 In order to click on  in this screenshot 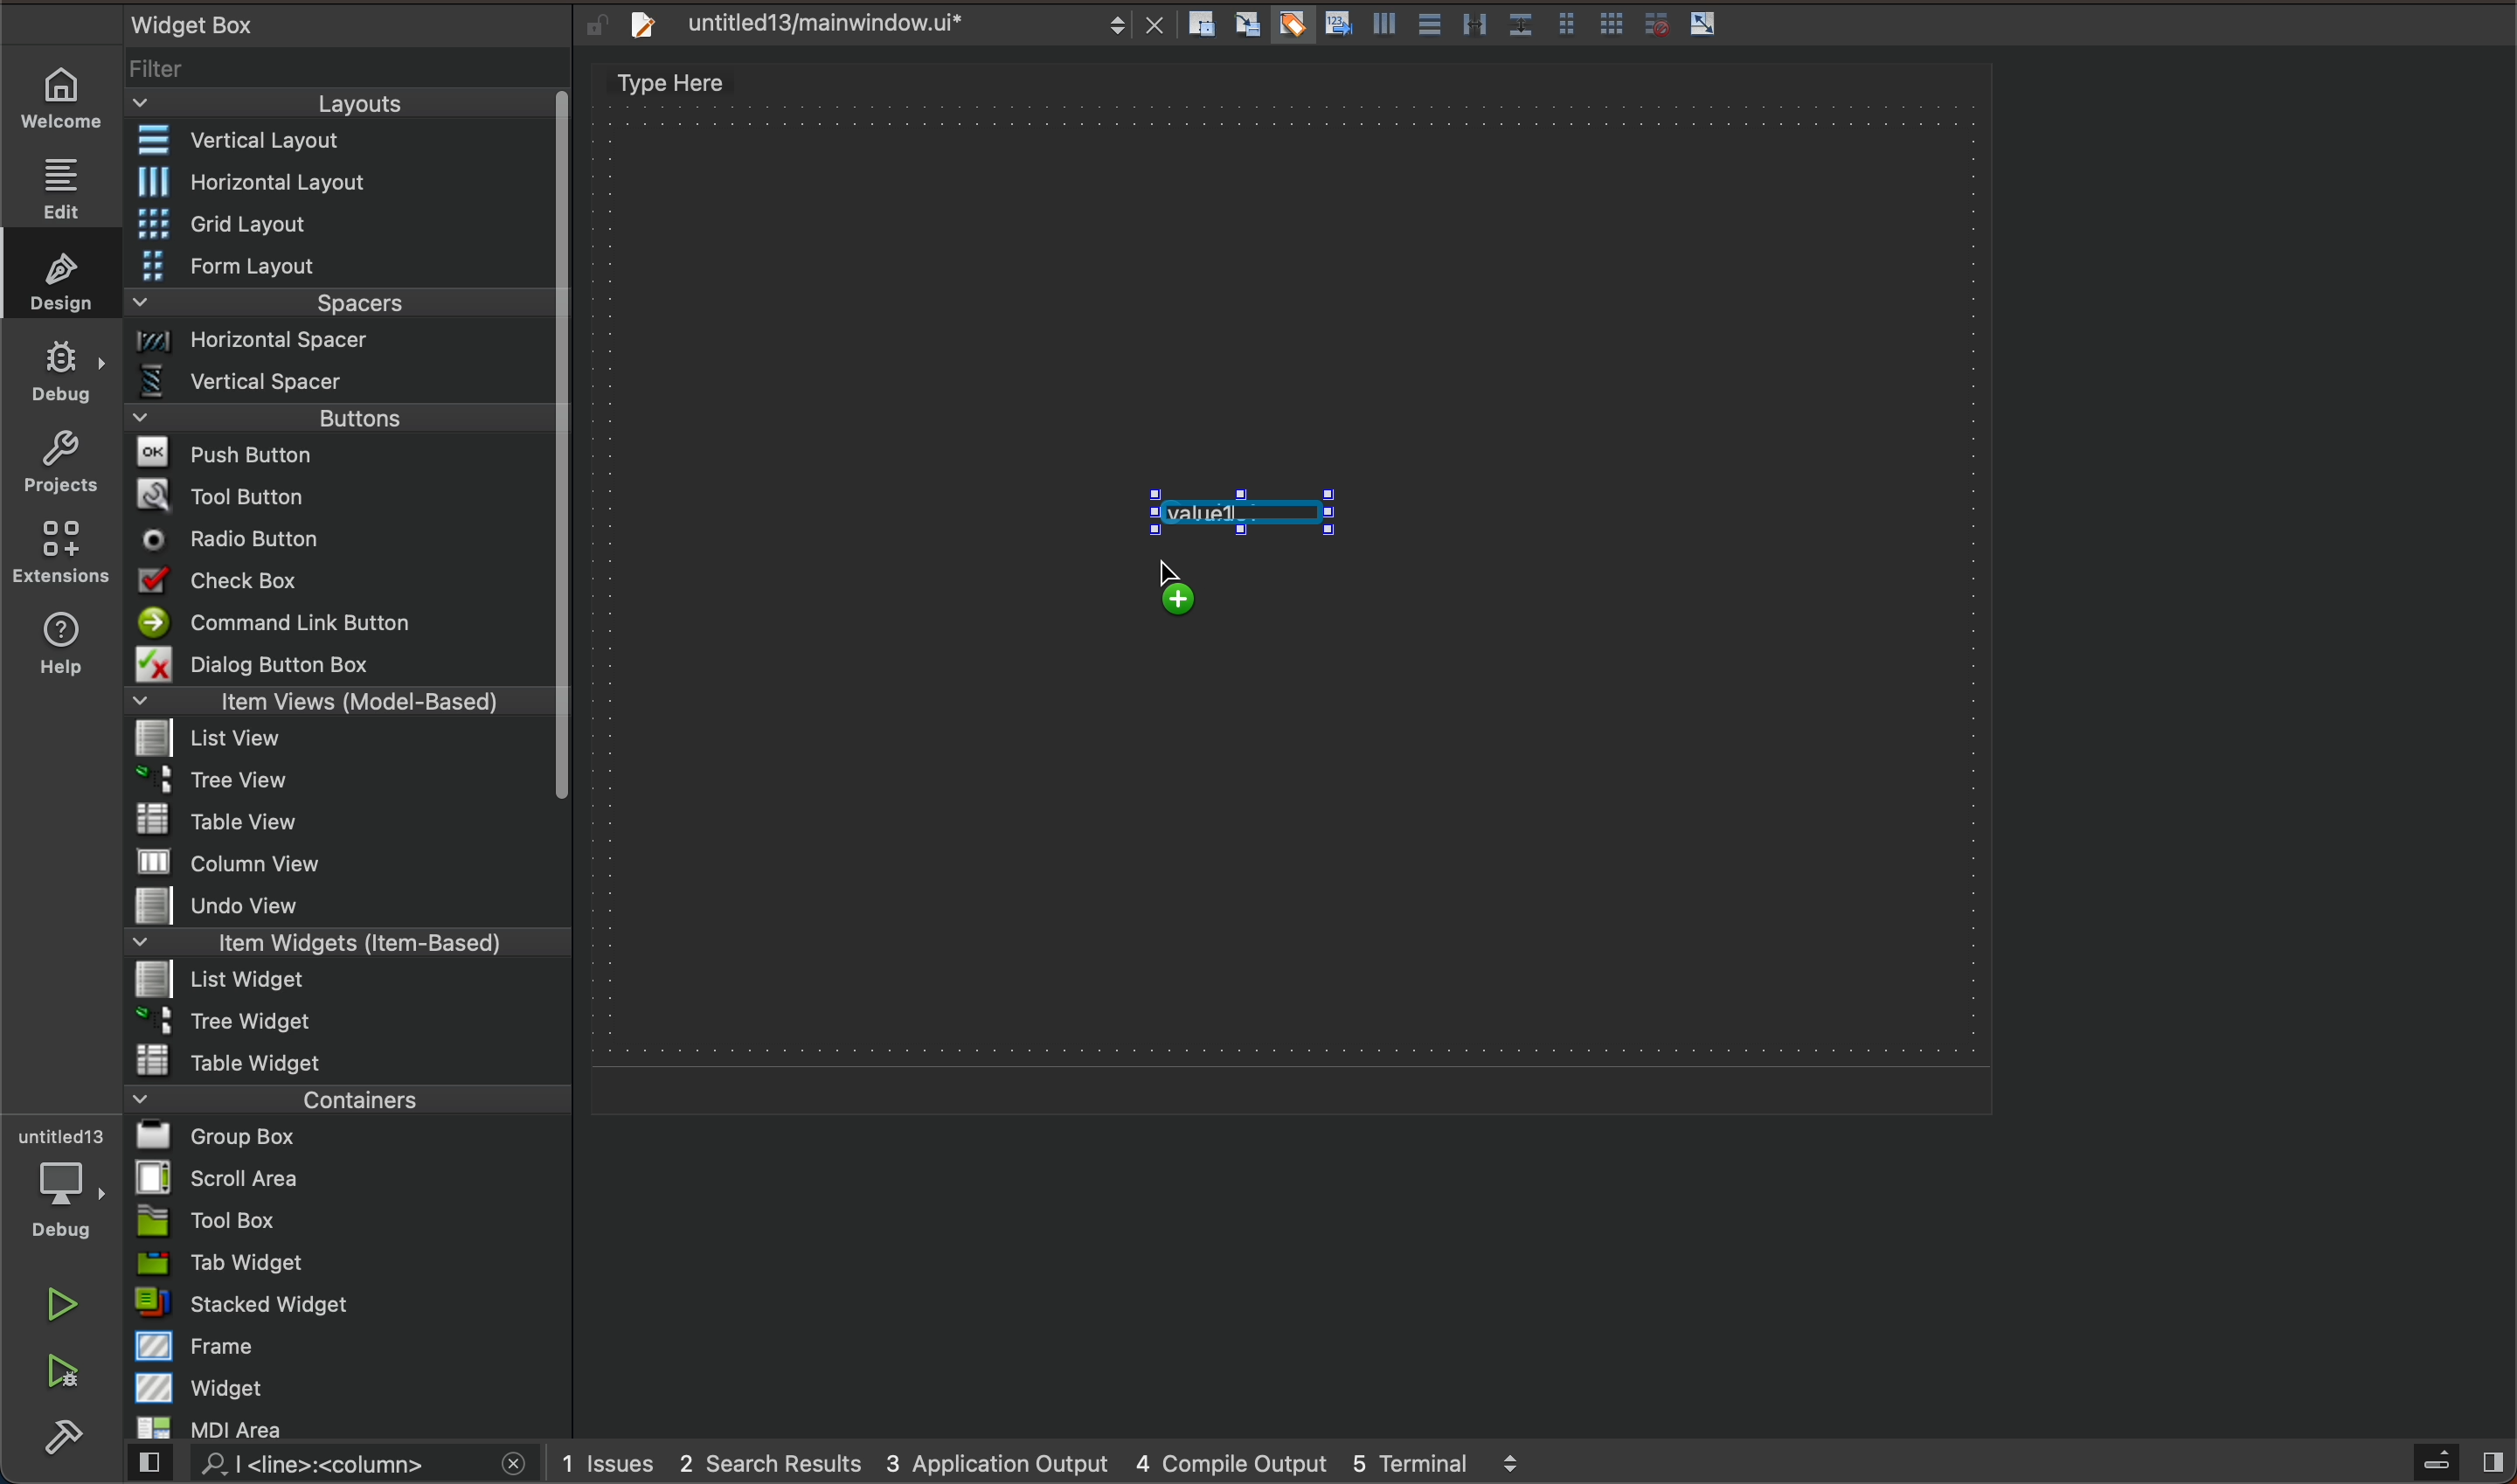, I will do `click(1565, 26)`.